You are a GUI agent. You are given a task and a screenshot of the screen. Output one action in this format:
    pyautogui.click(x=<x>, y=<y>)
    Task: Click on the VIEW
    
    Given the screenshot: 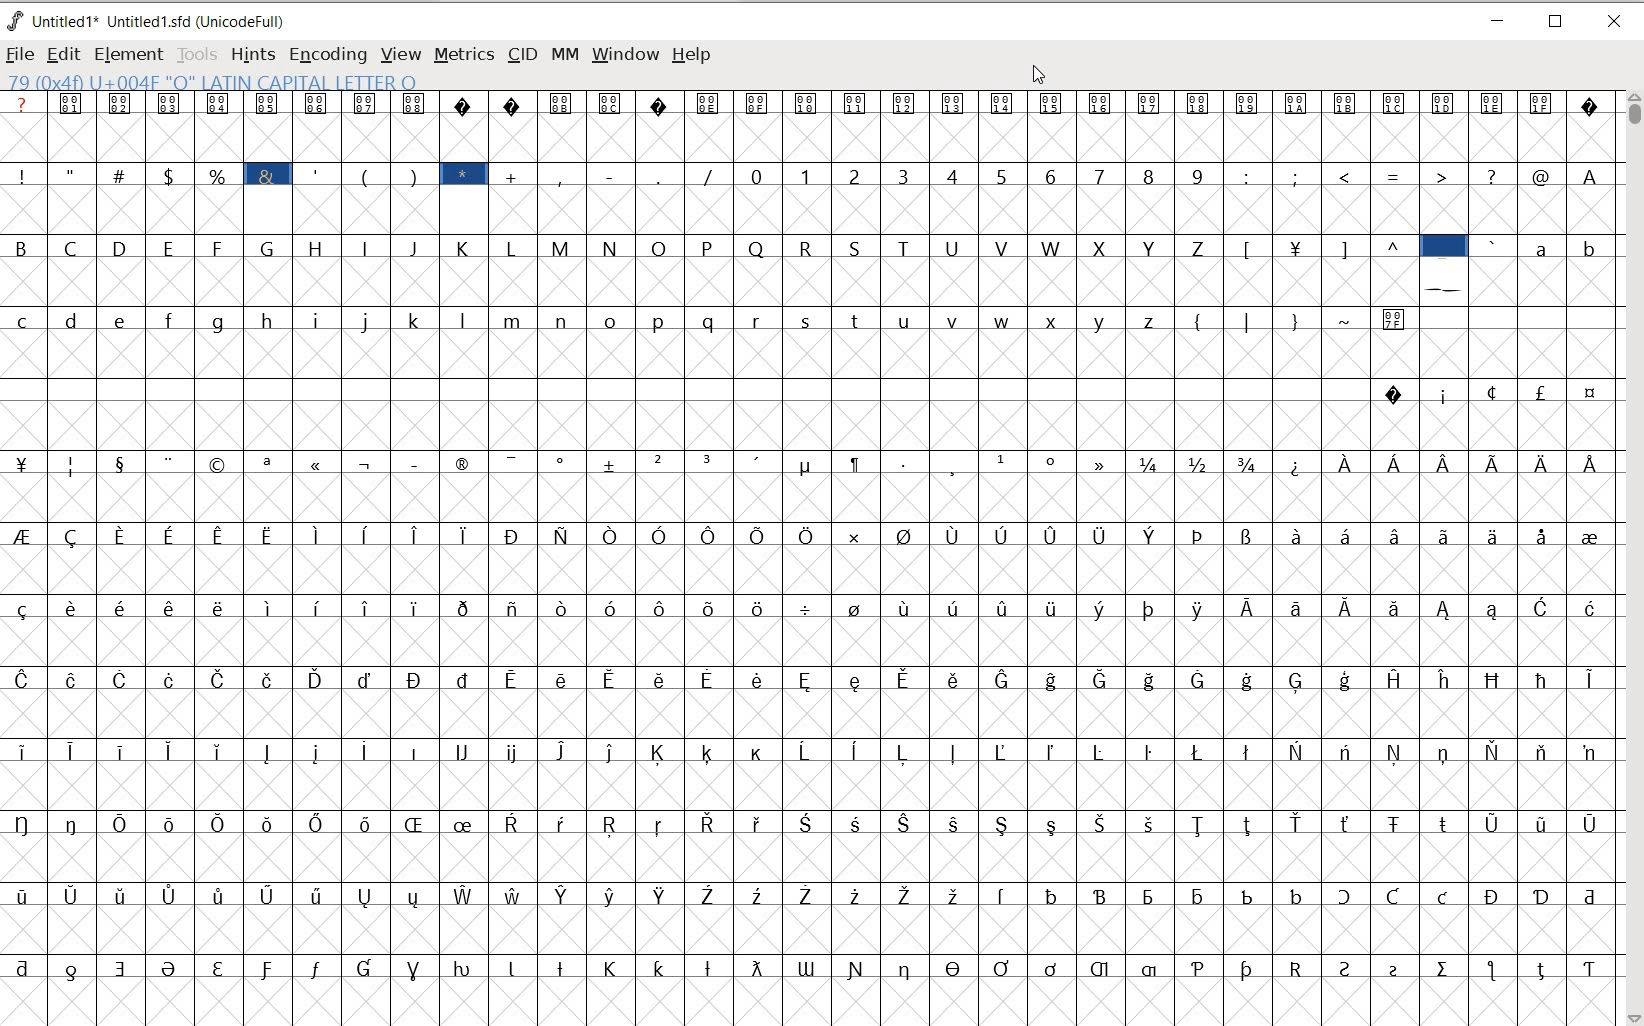 What is the action you would take?
    pyautogui.click(x=399, y=56)
    